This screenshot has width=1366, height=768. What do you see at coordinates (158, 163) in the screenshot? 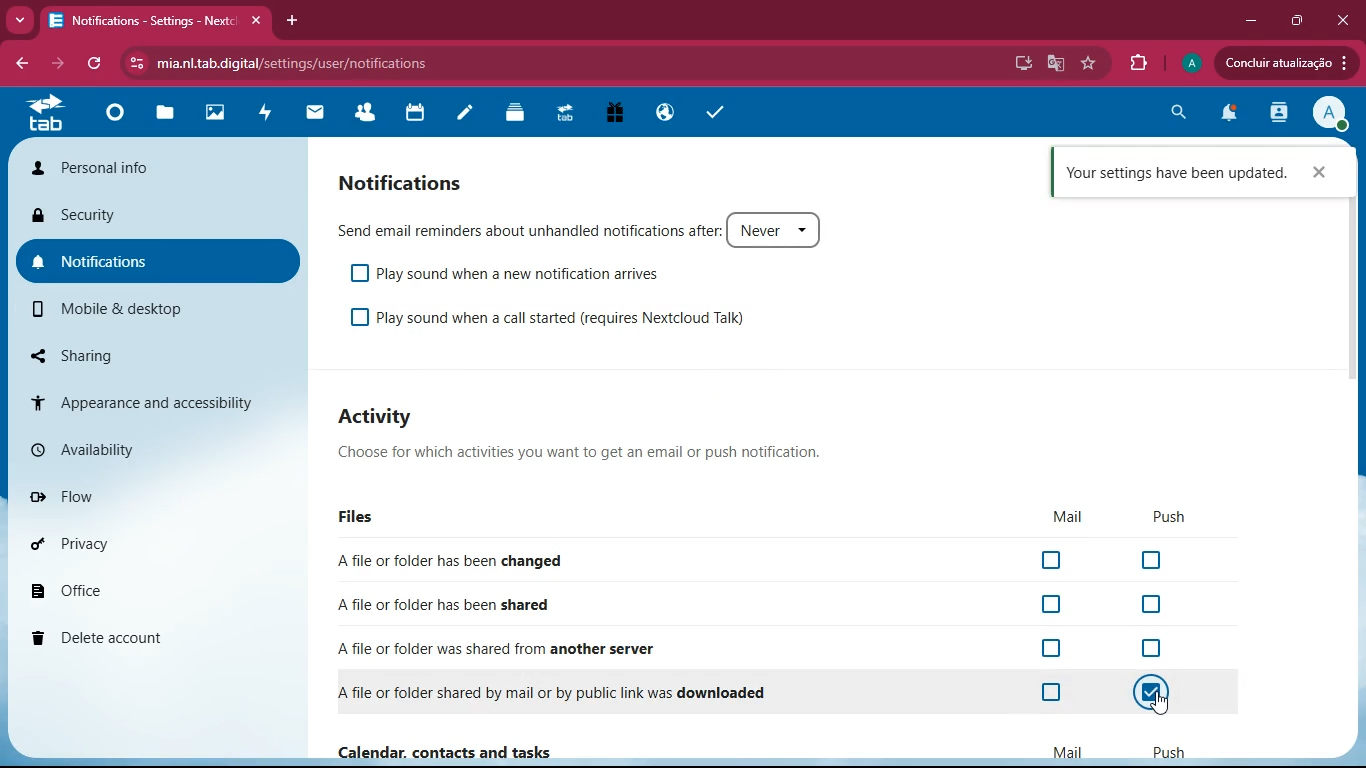
I see `personal info` at bounding box center [158, 163].